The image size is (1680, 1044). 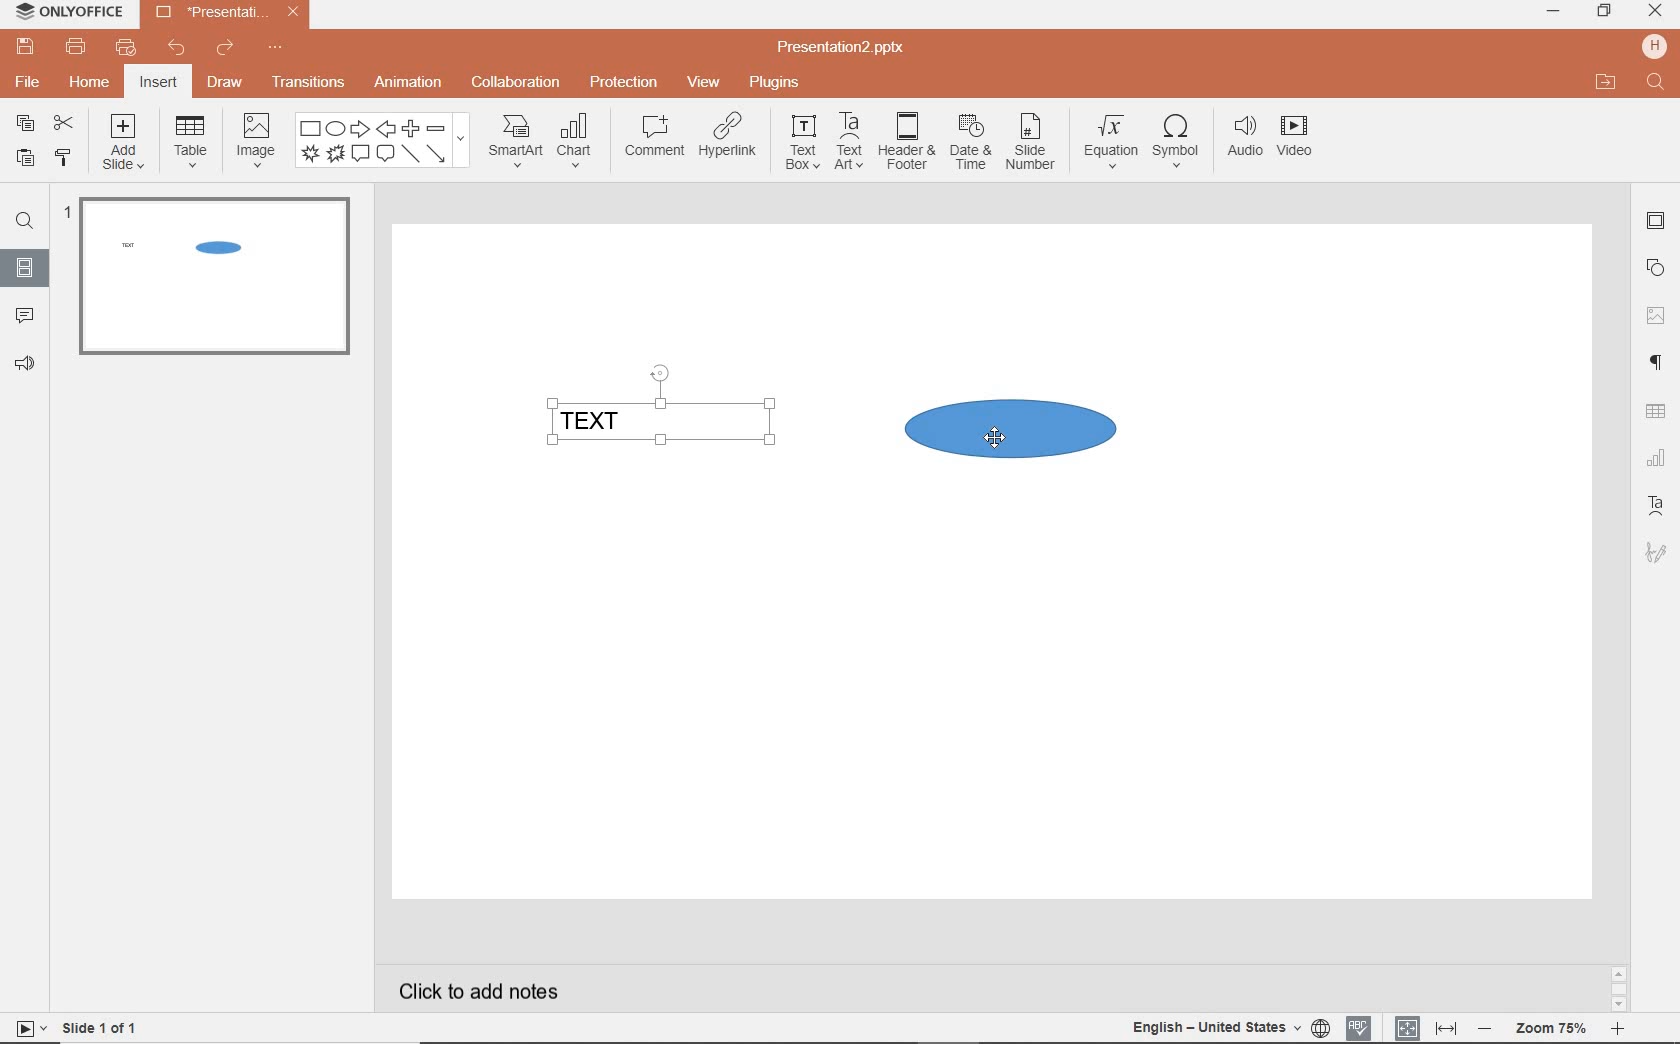 What do you see at coordinates (1656, 222) in the screenshot?
I see `SLIDE SETTINGS` at bounding box center [1656, 222].